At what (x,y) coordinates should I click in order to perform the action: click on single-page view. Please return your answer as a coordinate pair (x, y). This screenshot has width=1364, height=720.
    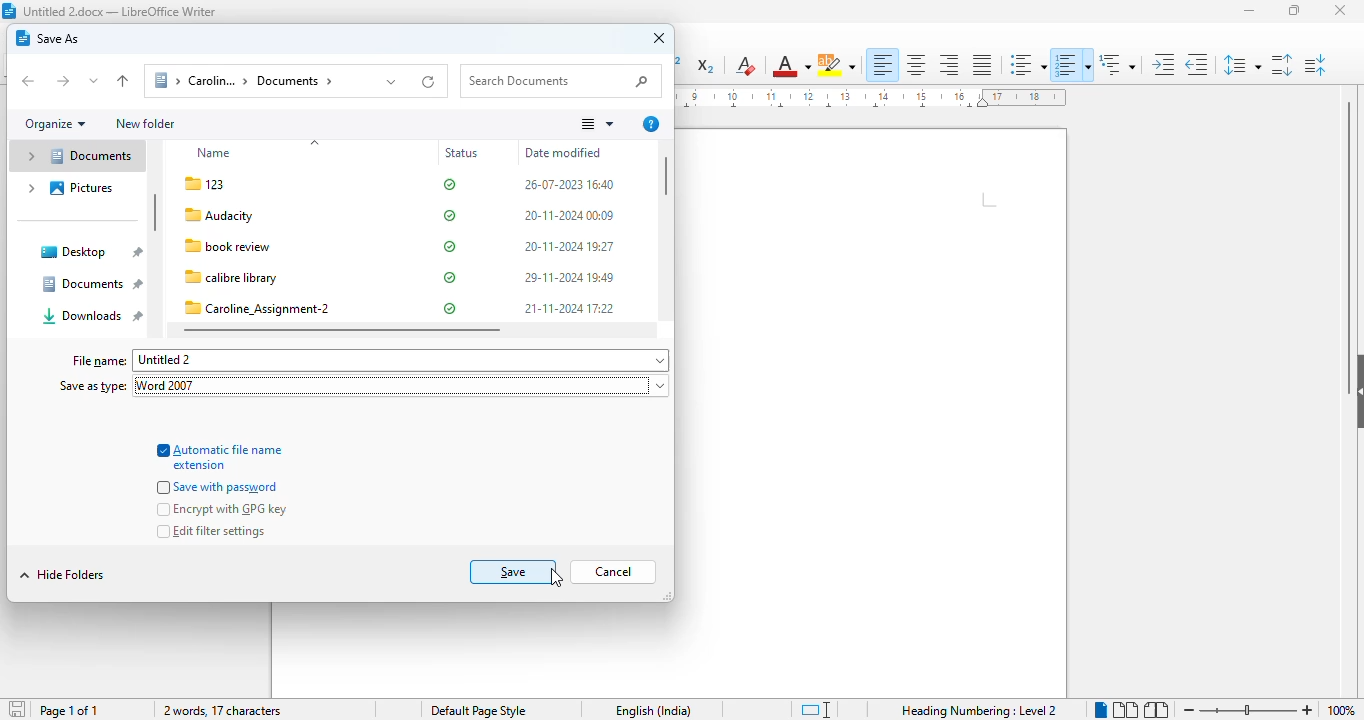
    Looking at the image, I should click on (1101, 710).